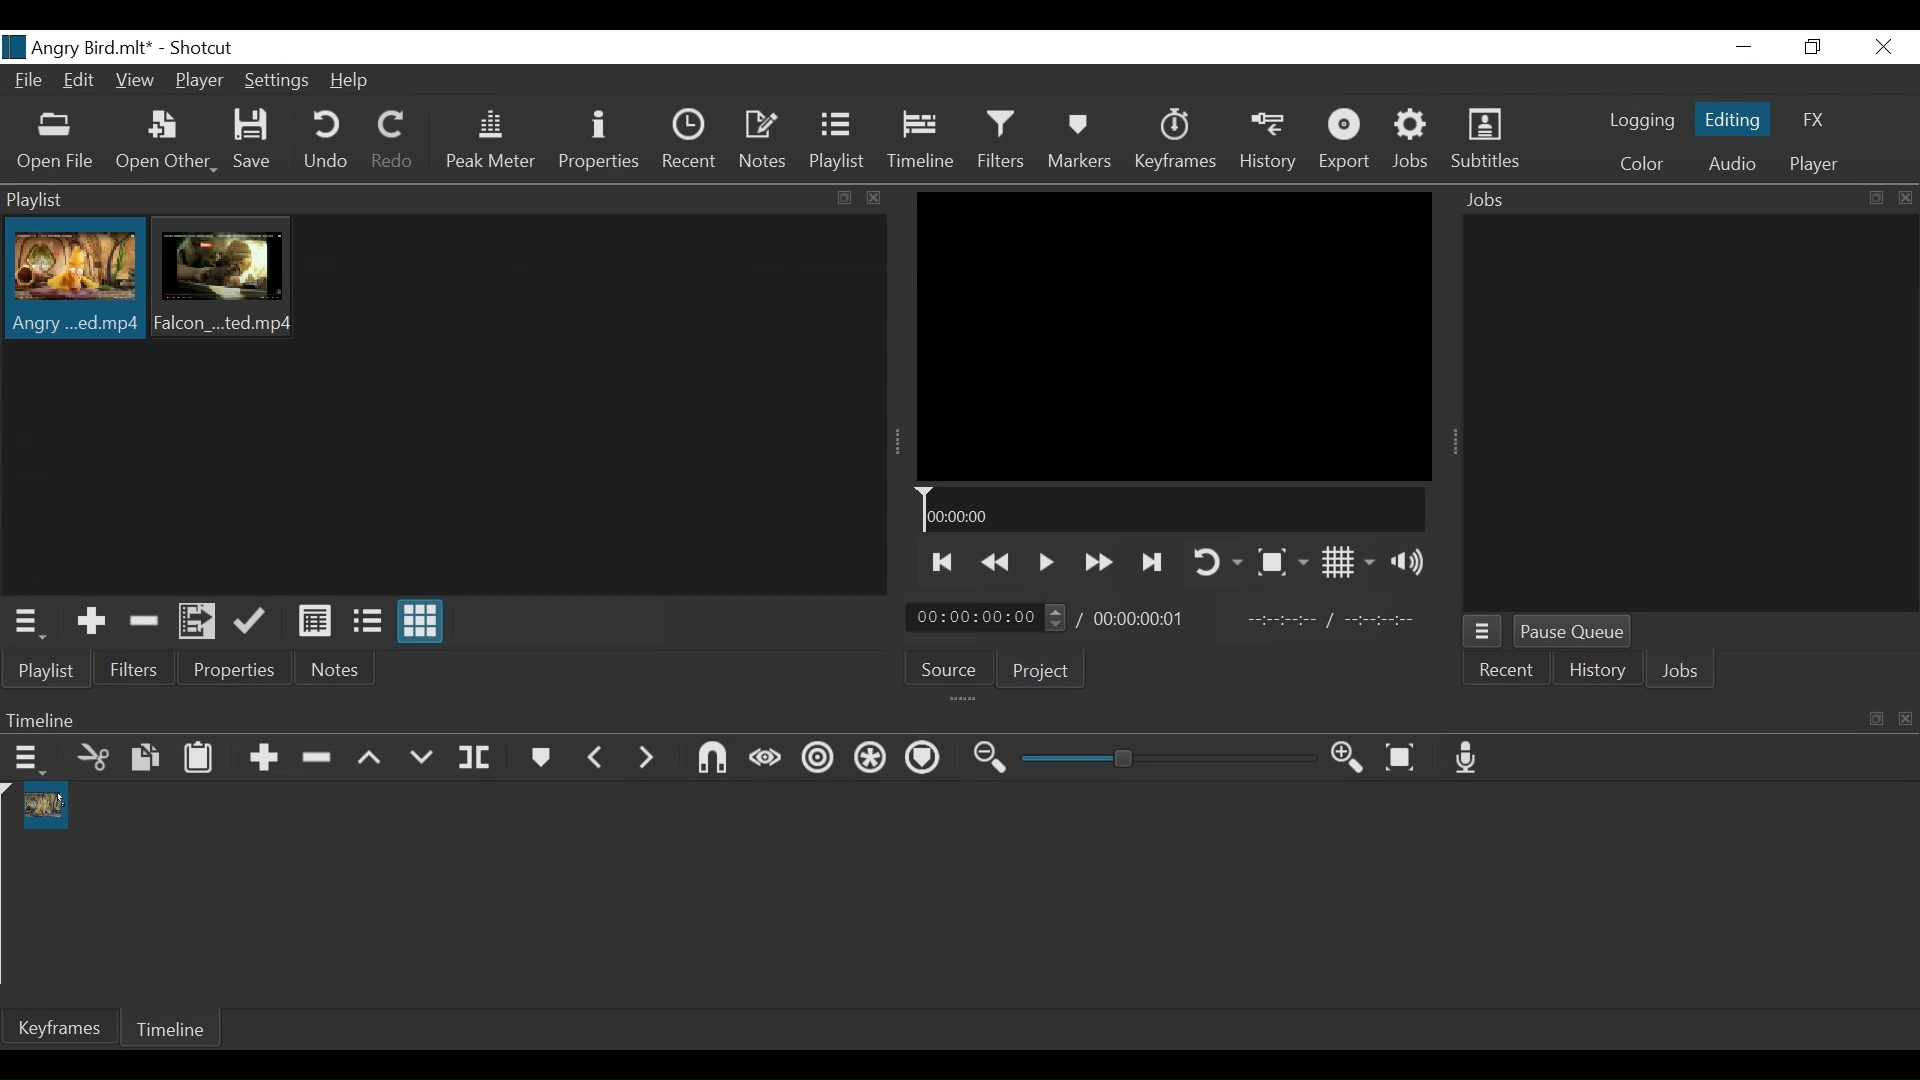 This screenshot has height=1080, width=1920. I want to click on Timeline, so click(173, 1027).